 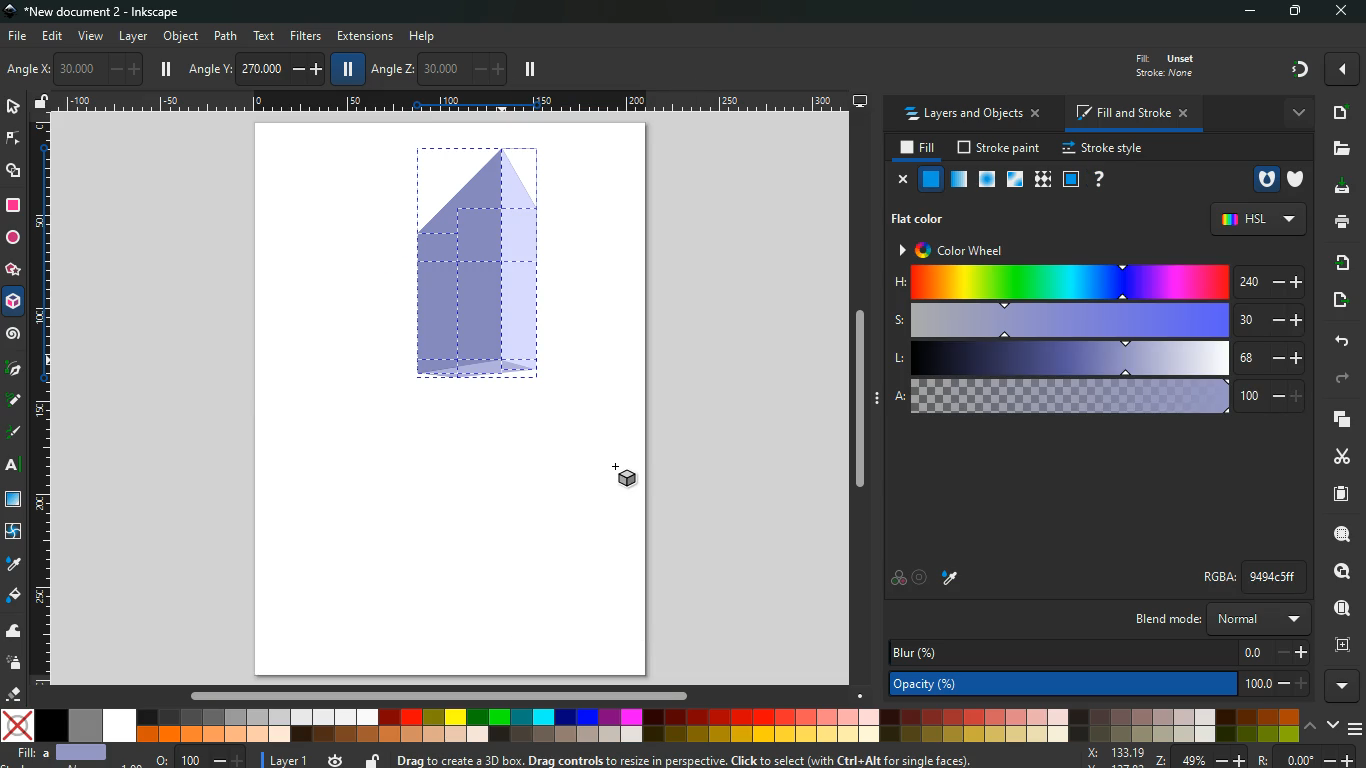 I want to click on look, so click(x=1336, y=572).